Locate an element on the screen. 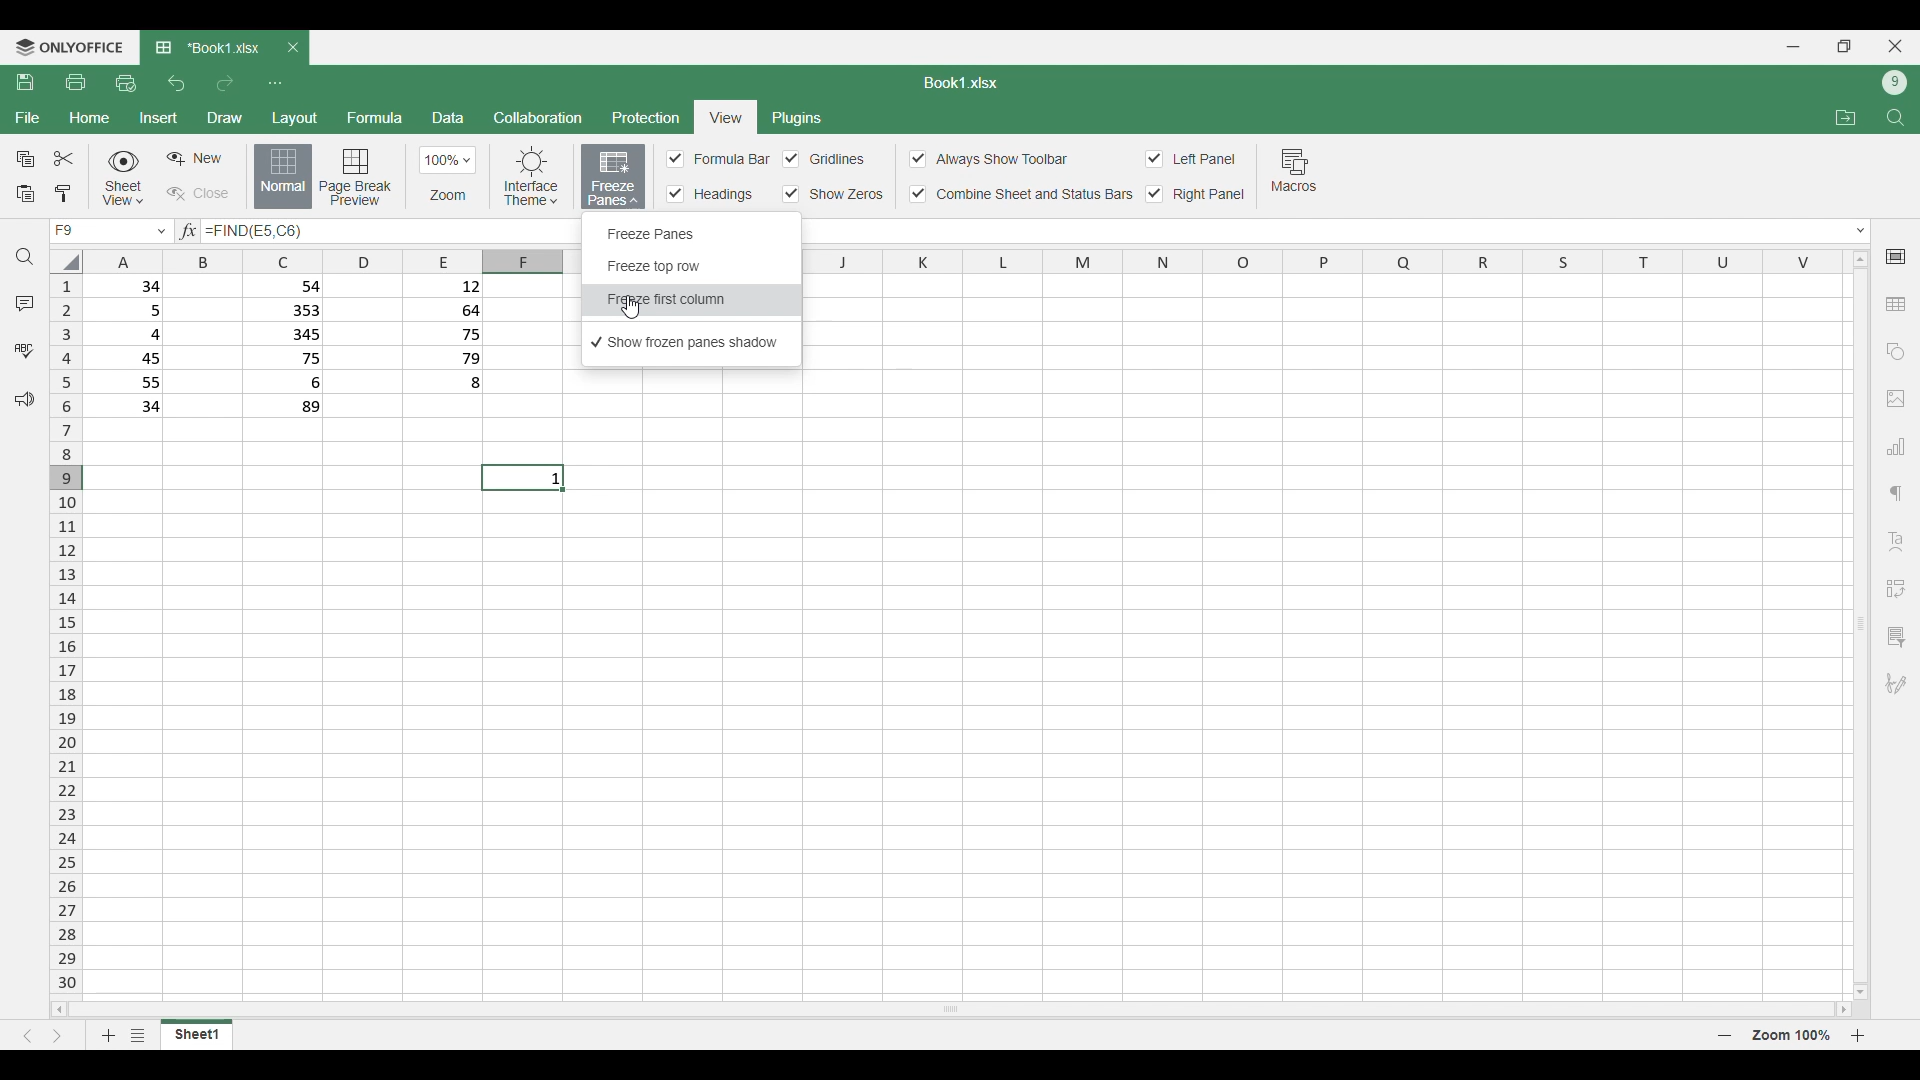 The width and height of the screenshot is (1920, 1080). Feedback and support is located at coordinates (23, 401).